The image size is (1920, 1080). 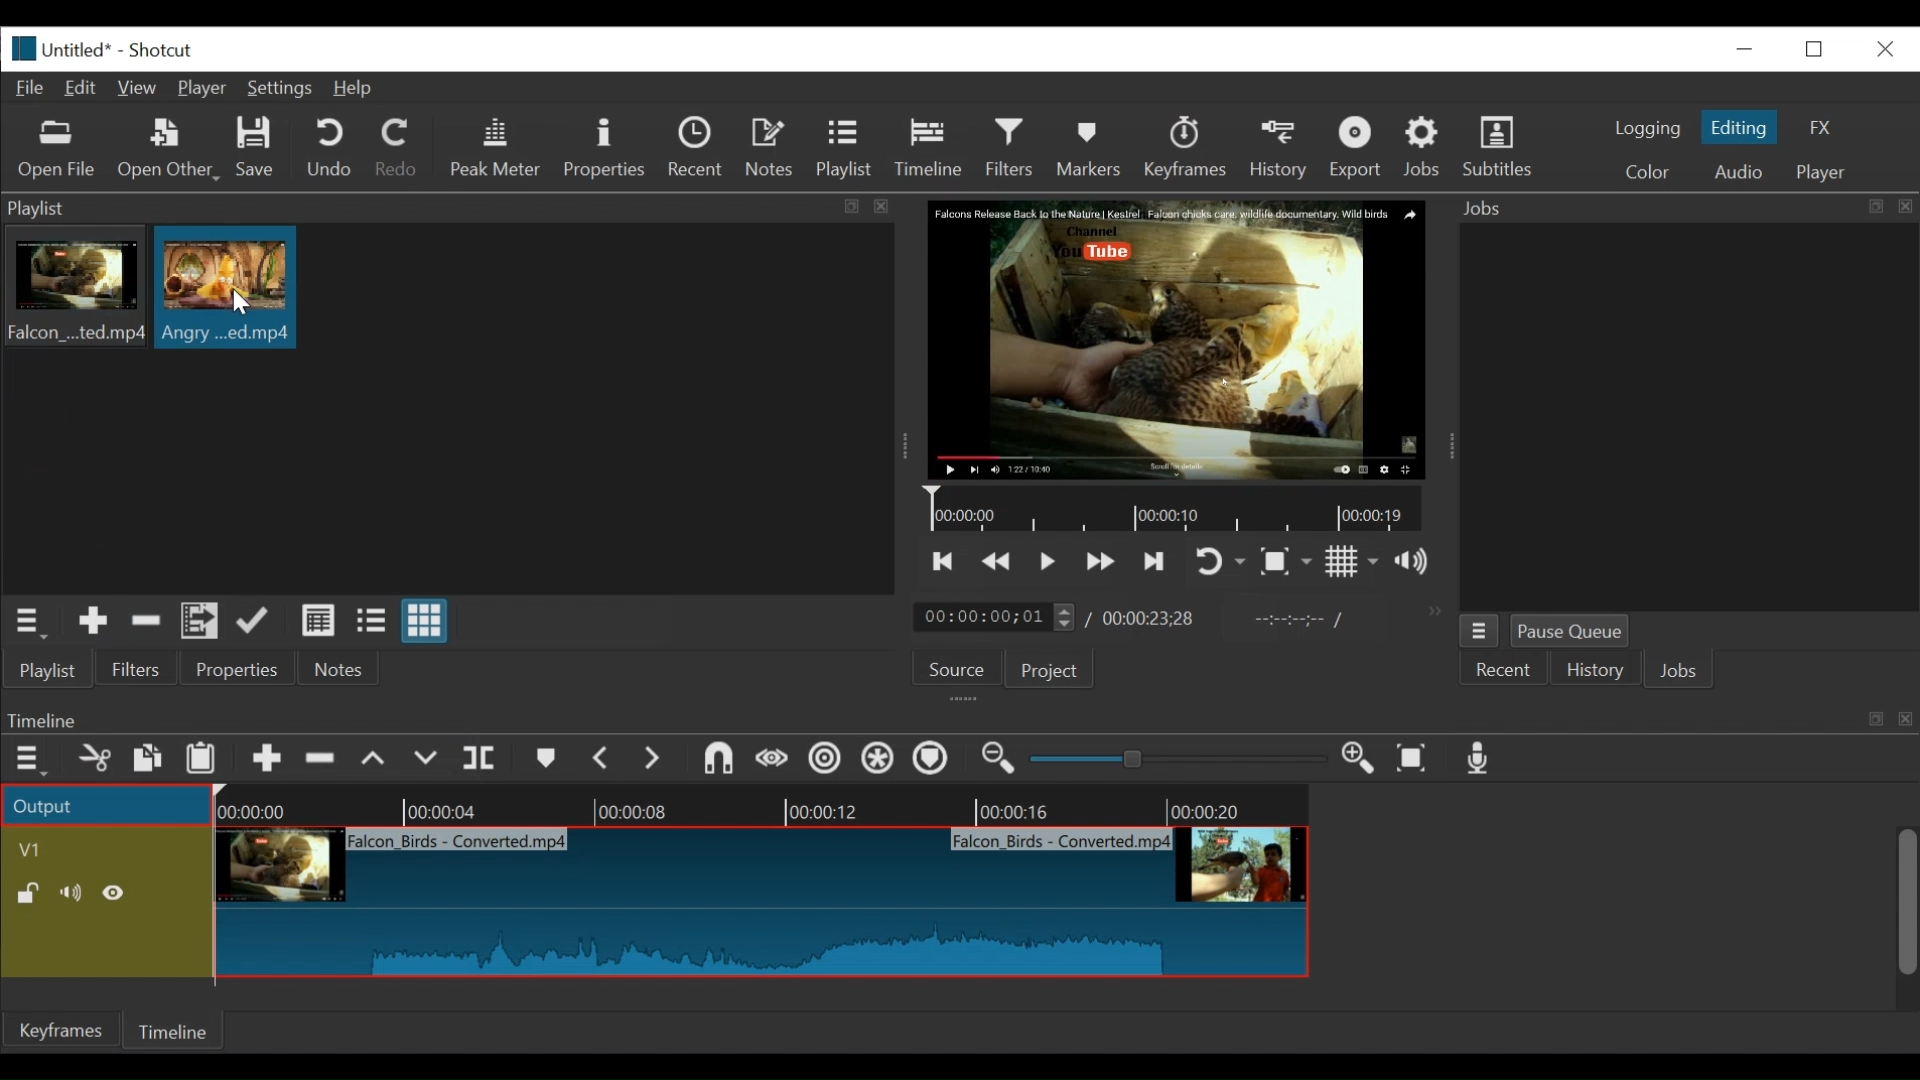 What do you see at coordinates (1479, 628) in the screenshot?
I see `jobs menu` at bounding box center [1479, 628].